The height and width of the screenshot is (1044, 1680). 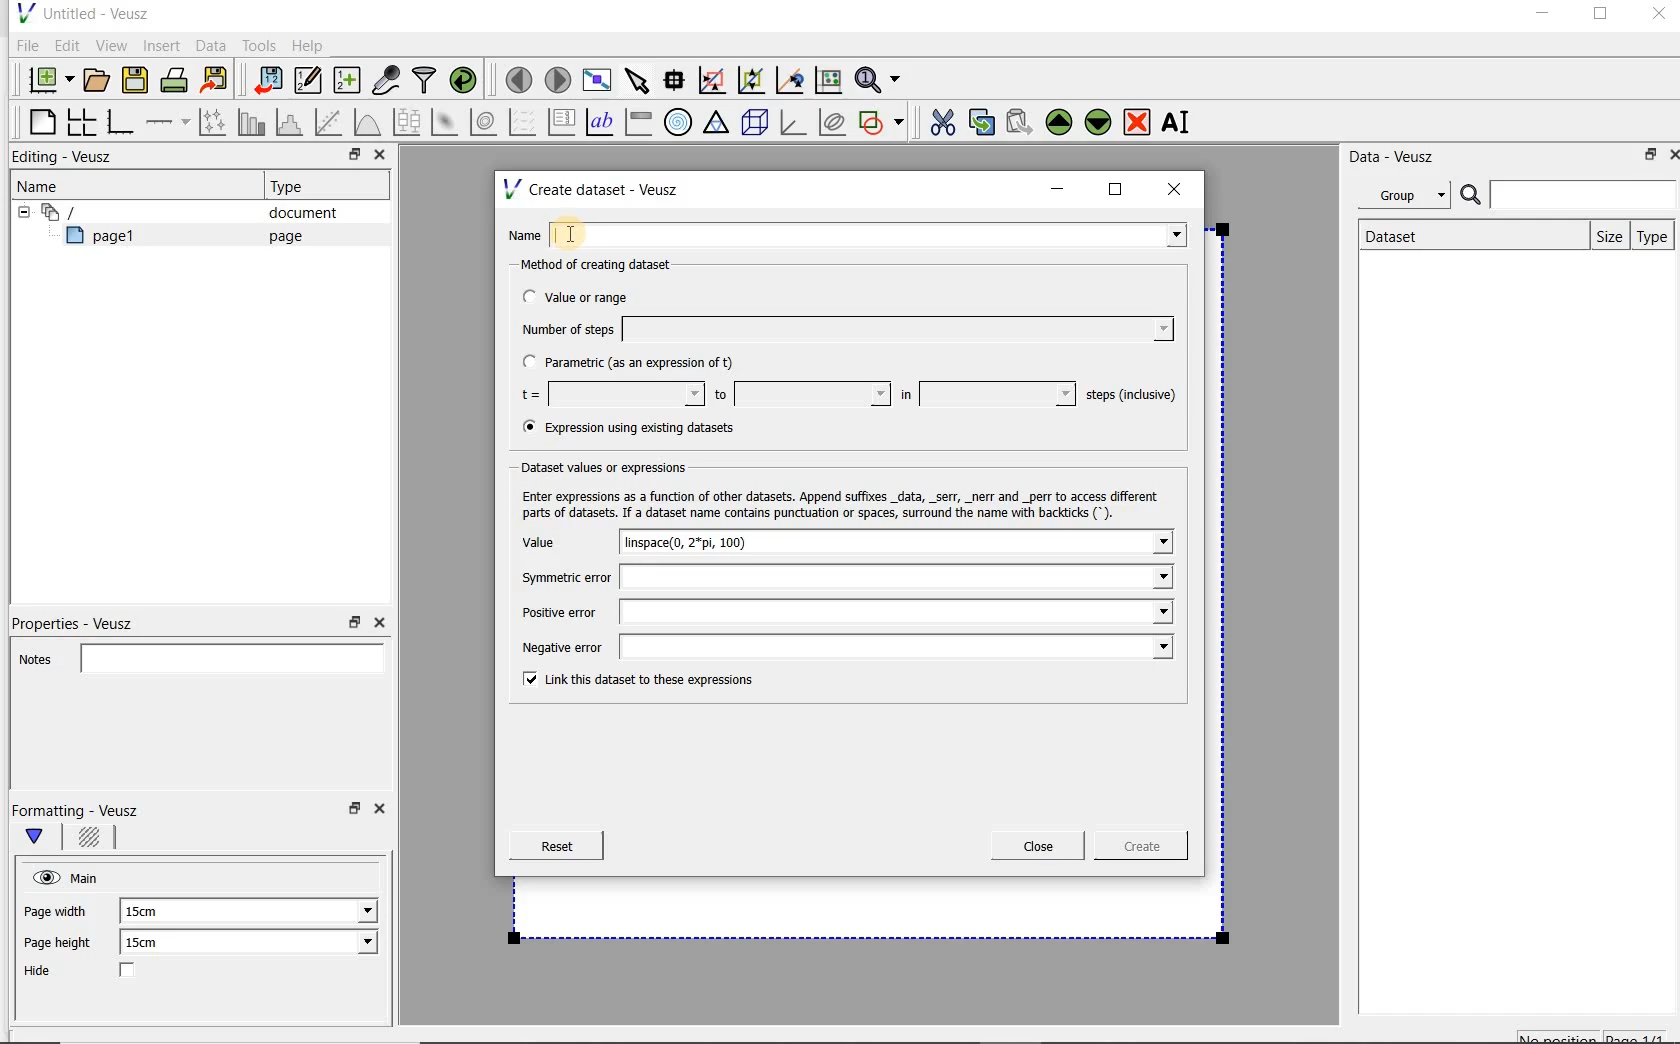 What do you see at coordinates (828, 79) in the screenshot?
I see `click to reset graph axes` at bounding box center [828, 79].